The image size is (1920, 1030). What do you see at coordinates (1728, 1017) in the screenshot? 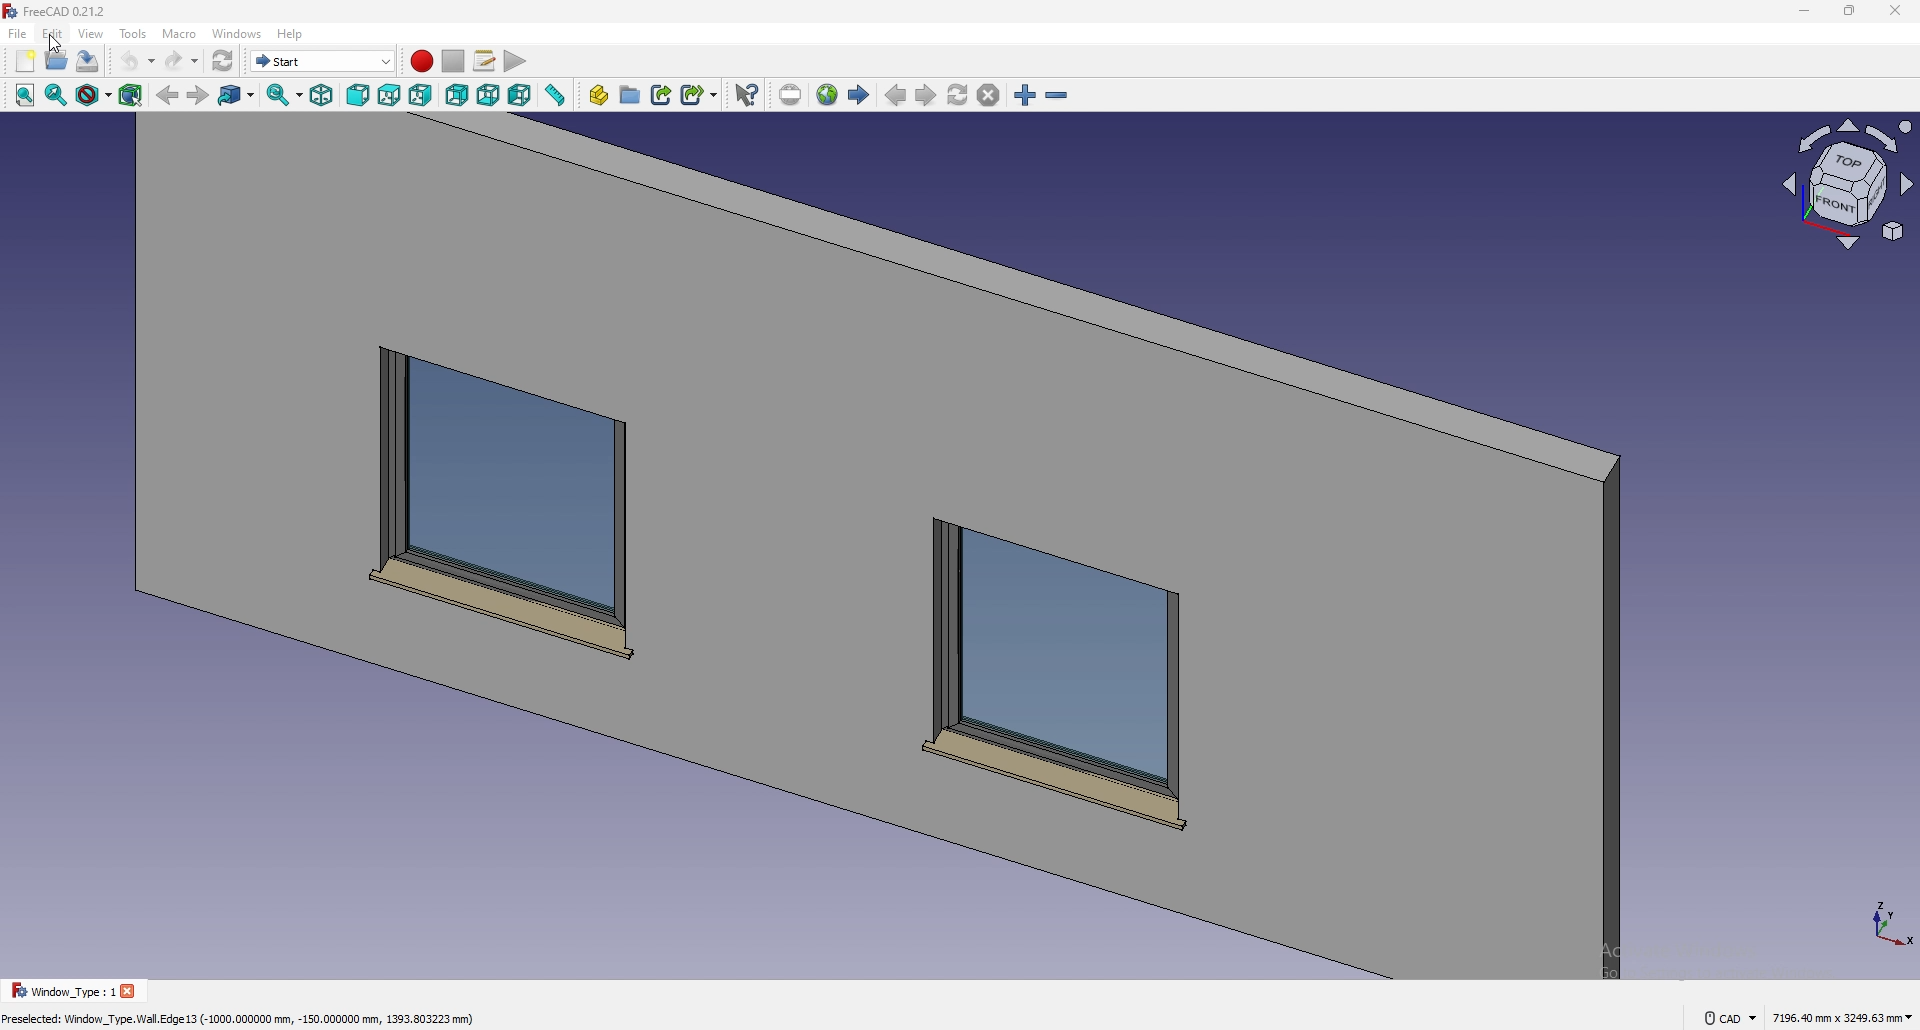
I see `CAD` at bounding box center [1728, 1017].